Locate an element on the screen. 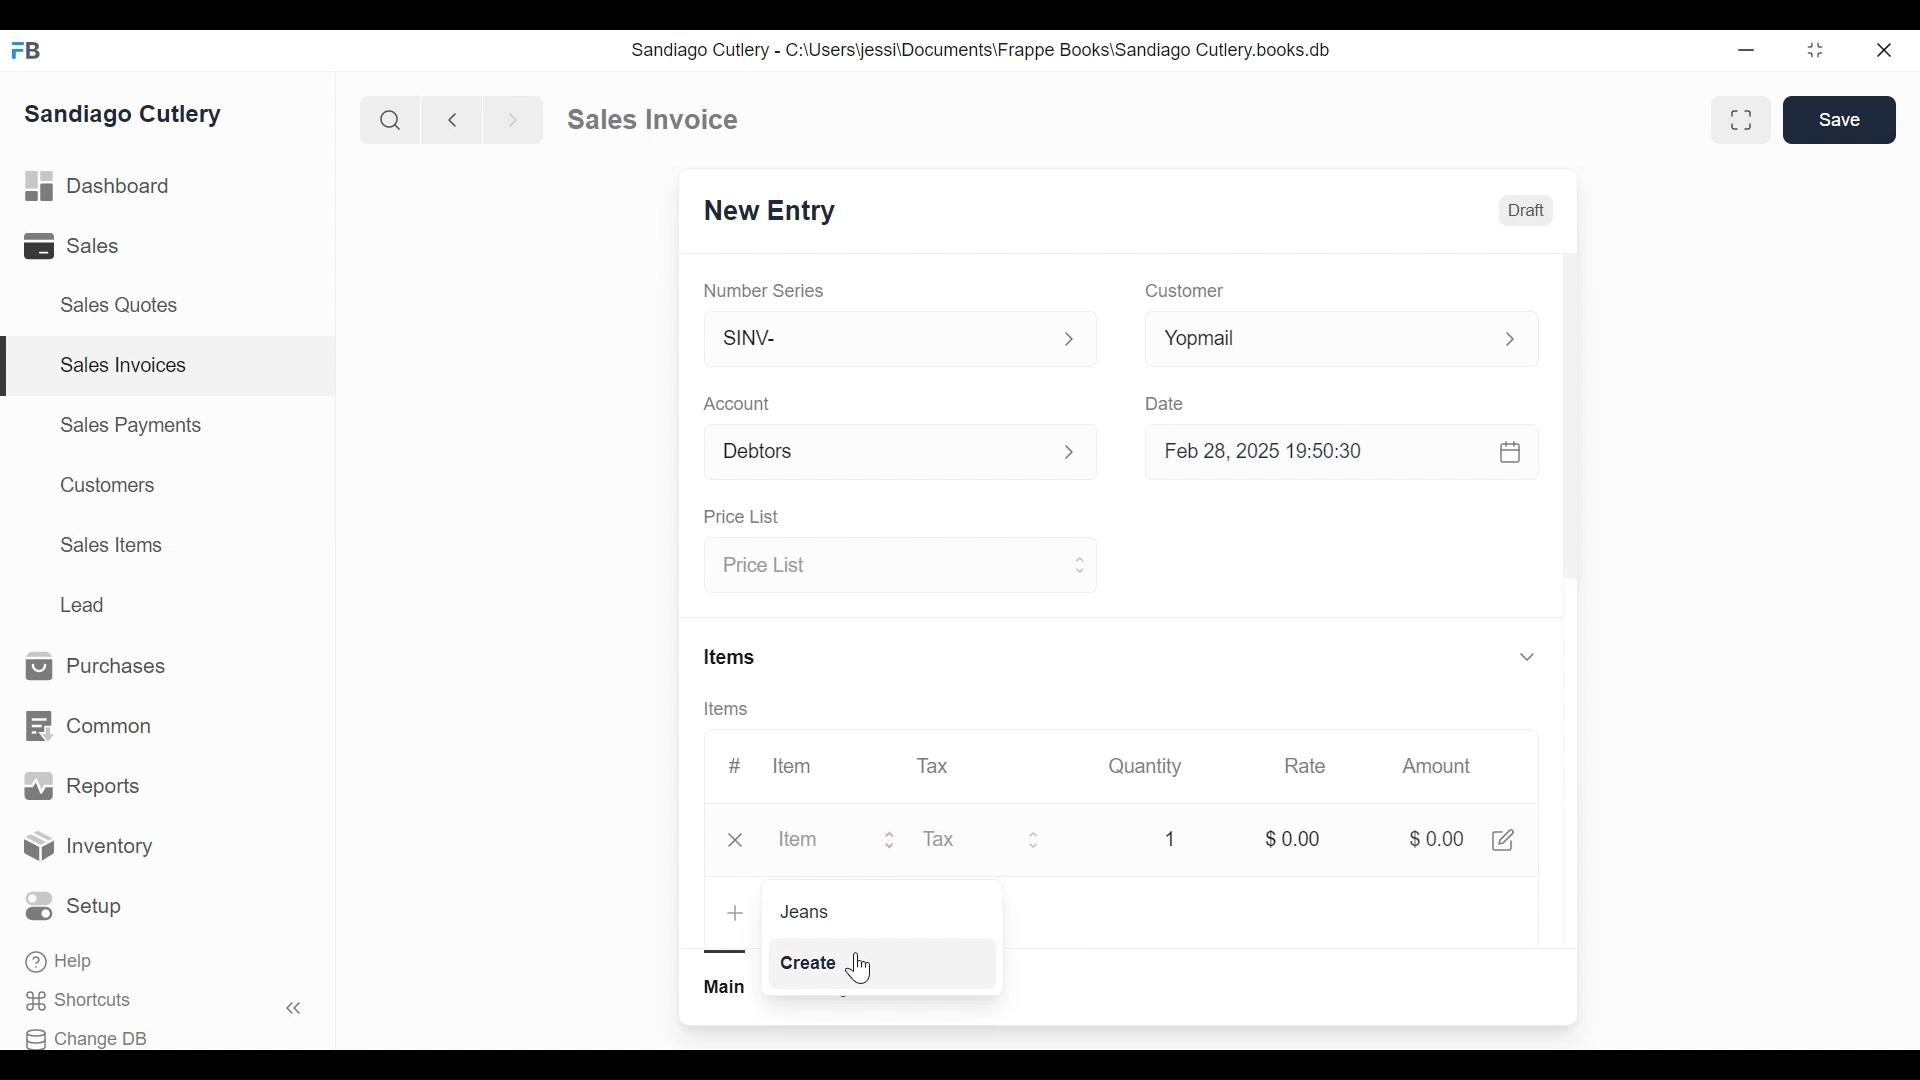 The image size is (1920, 1080). Price List is located at coordinates (897, 567).